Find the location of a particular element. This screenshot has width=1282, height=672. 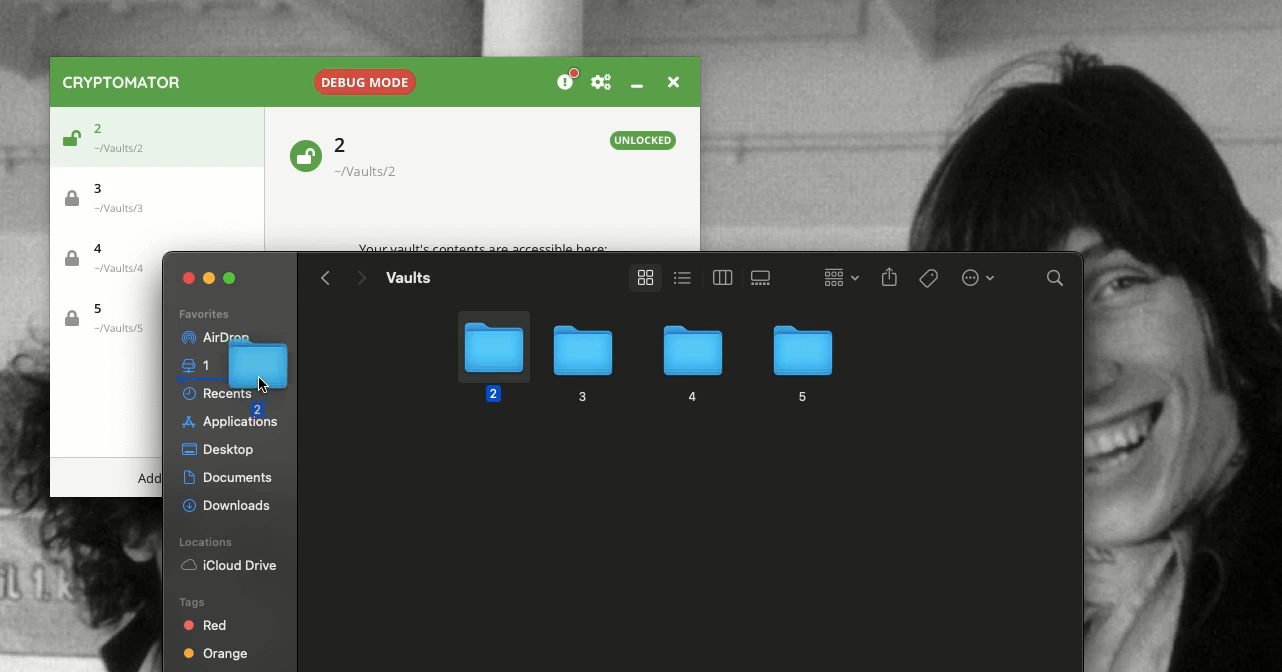

Minimize is located at coordinates (636, 85).